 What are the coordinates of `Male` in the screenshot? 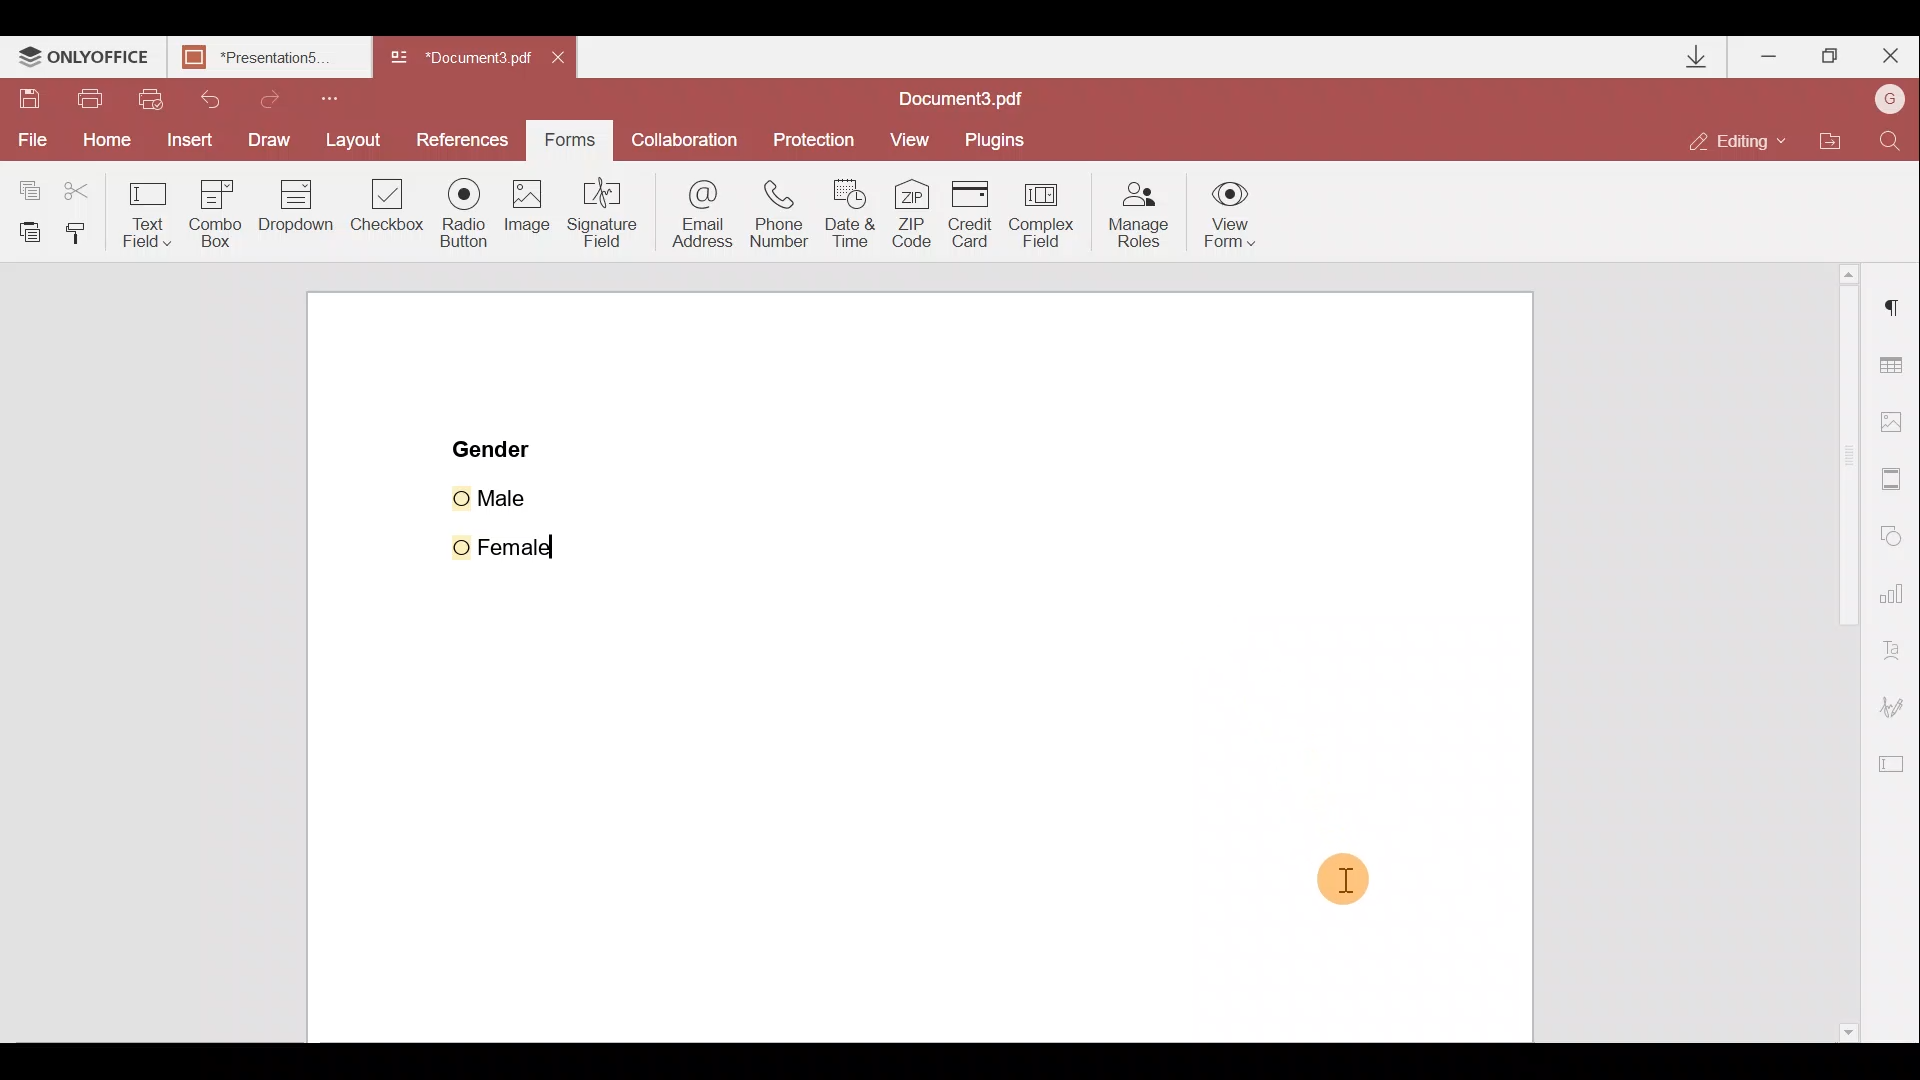 It's located at (517, 495).